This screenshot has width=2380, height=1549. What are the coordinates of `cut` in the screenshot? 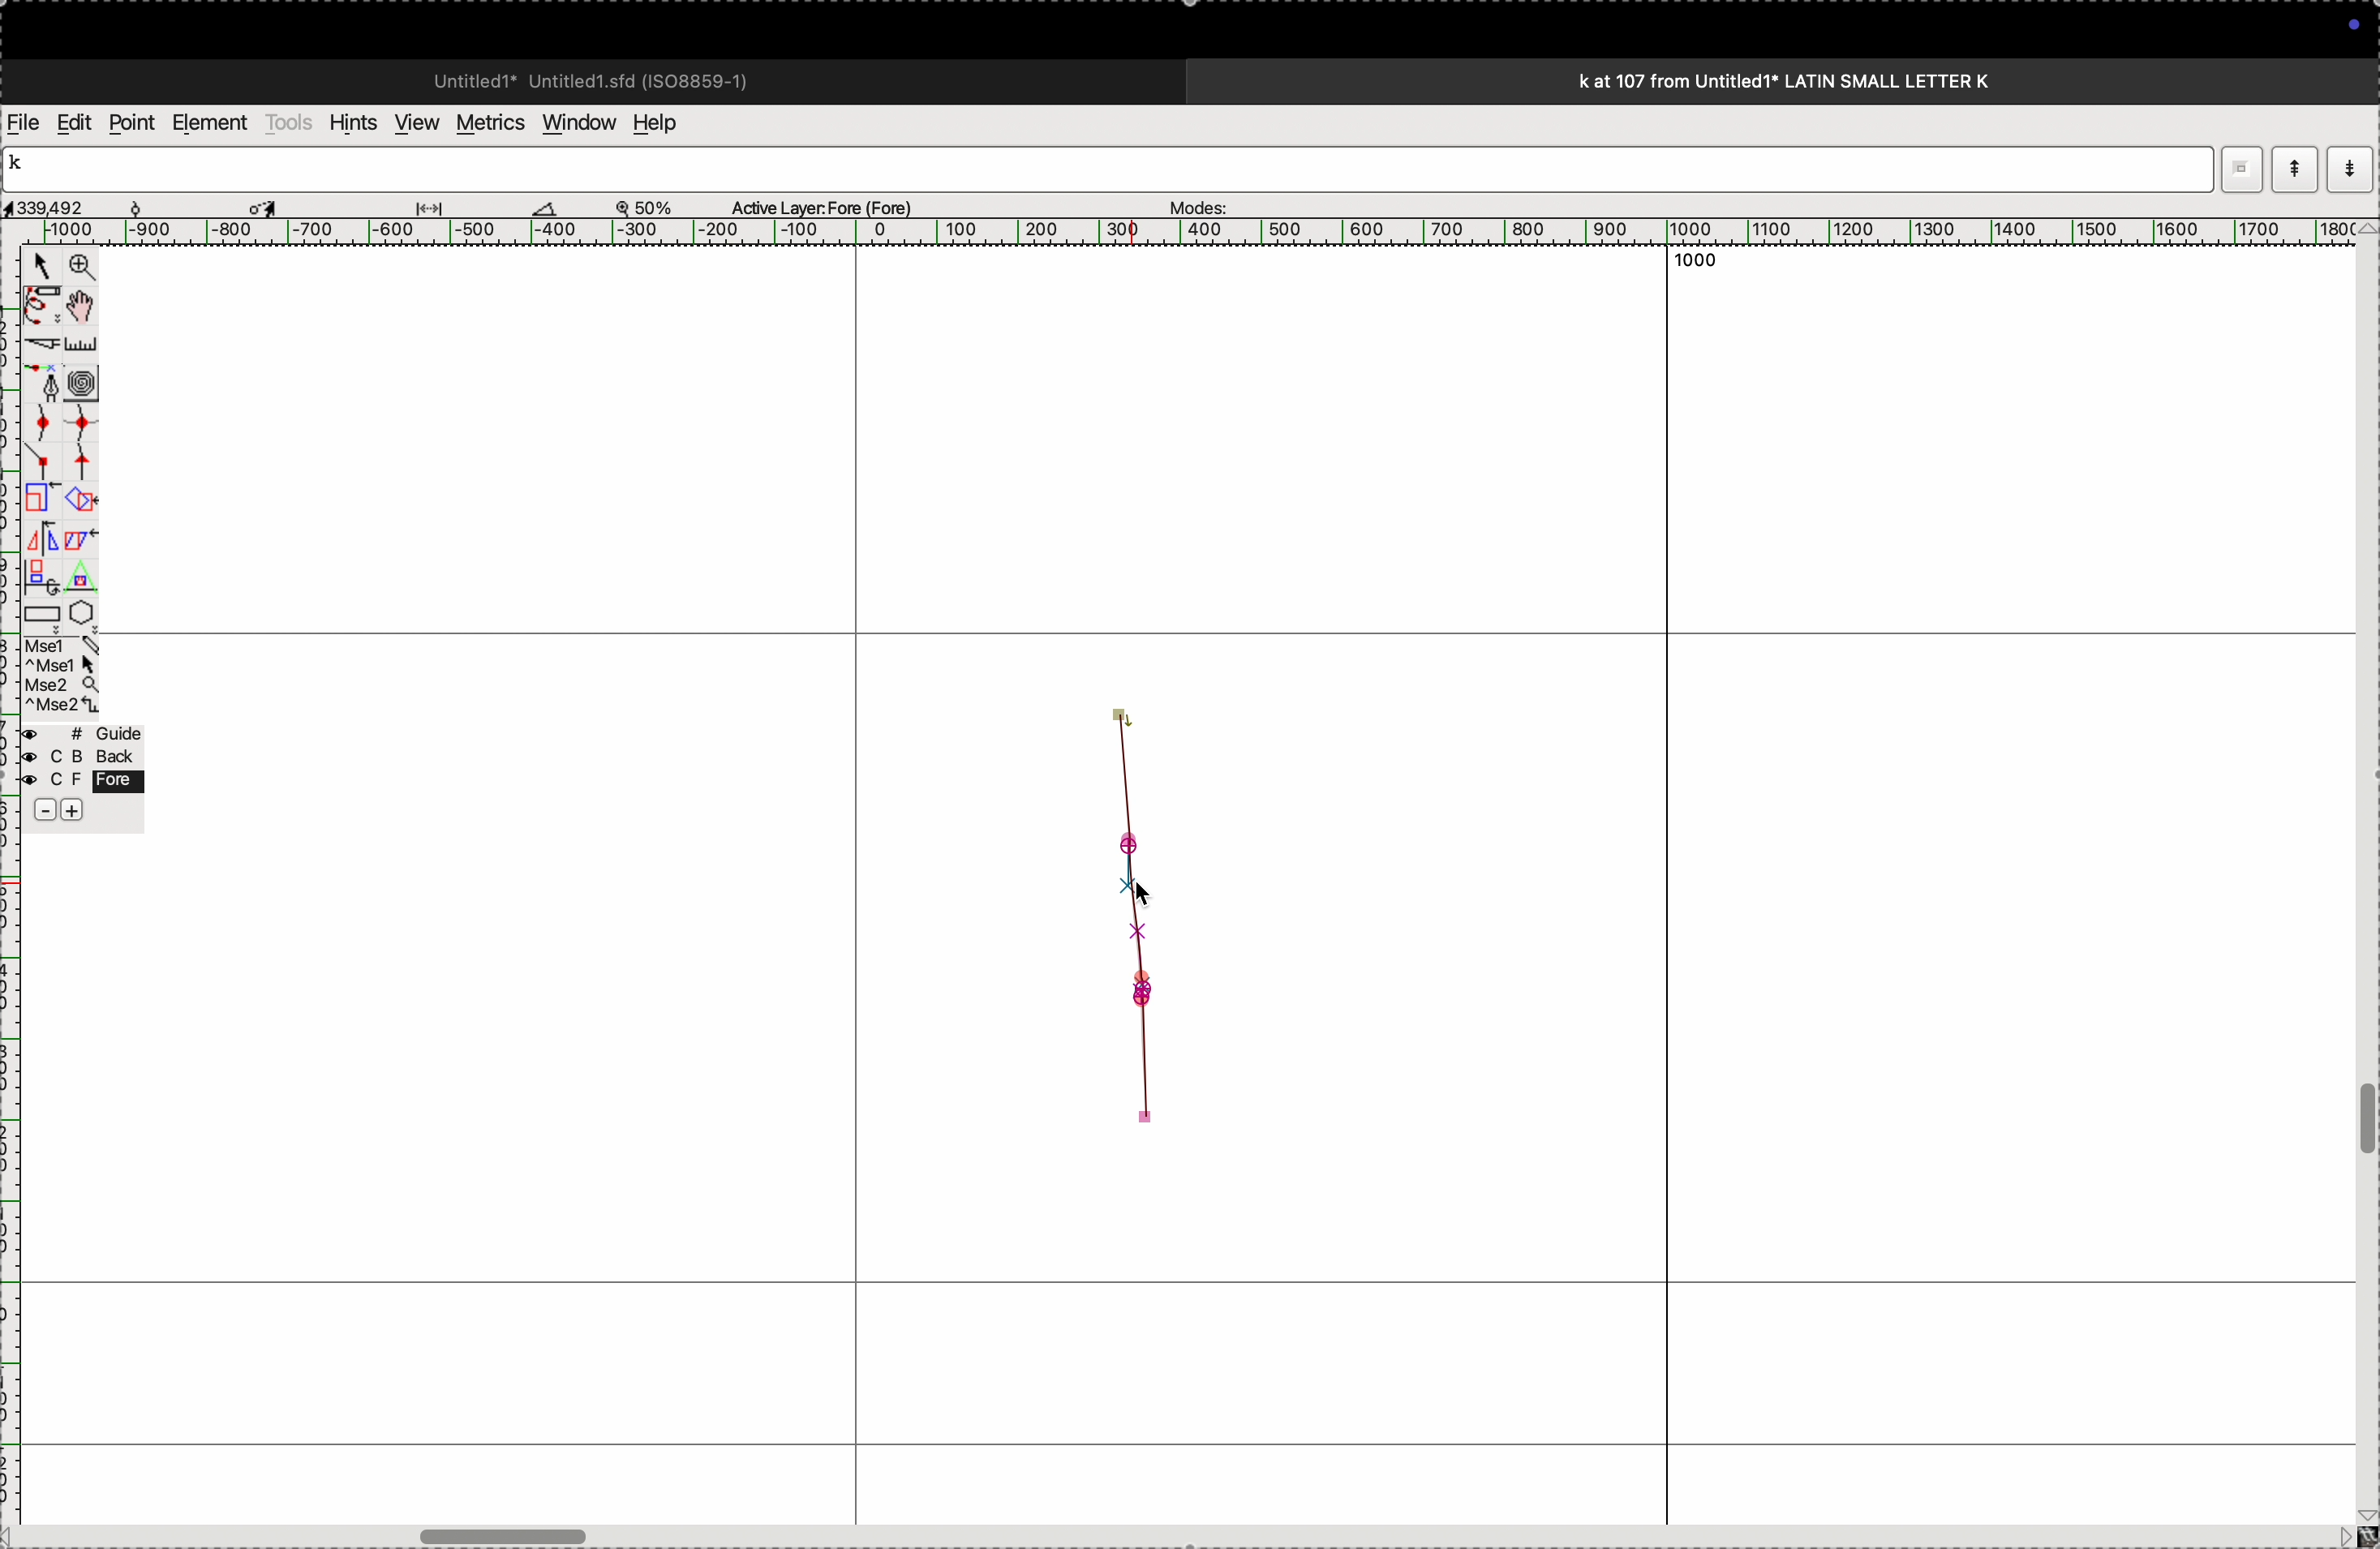 It's located at (545, 207).